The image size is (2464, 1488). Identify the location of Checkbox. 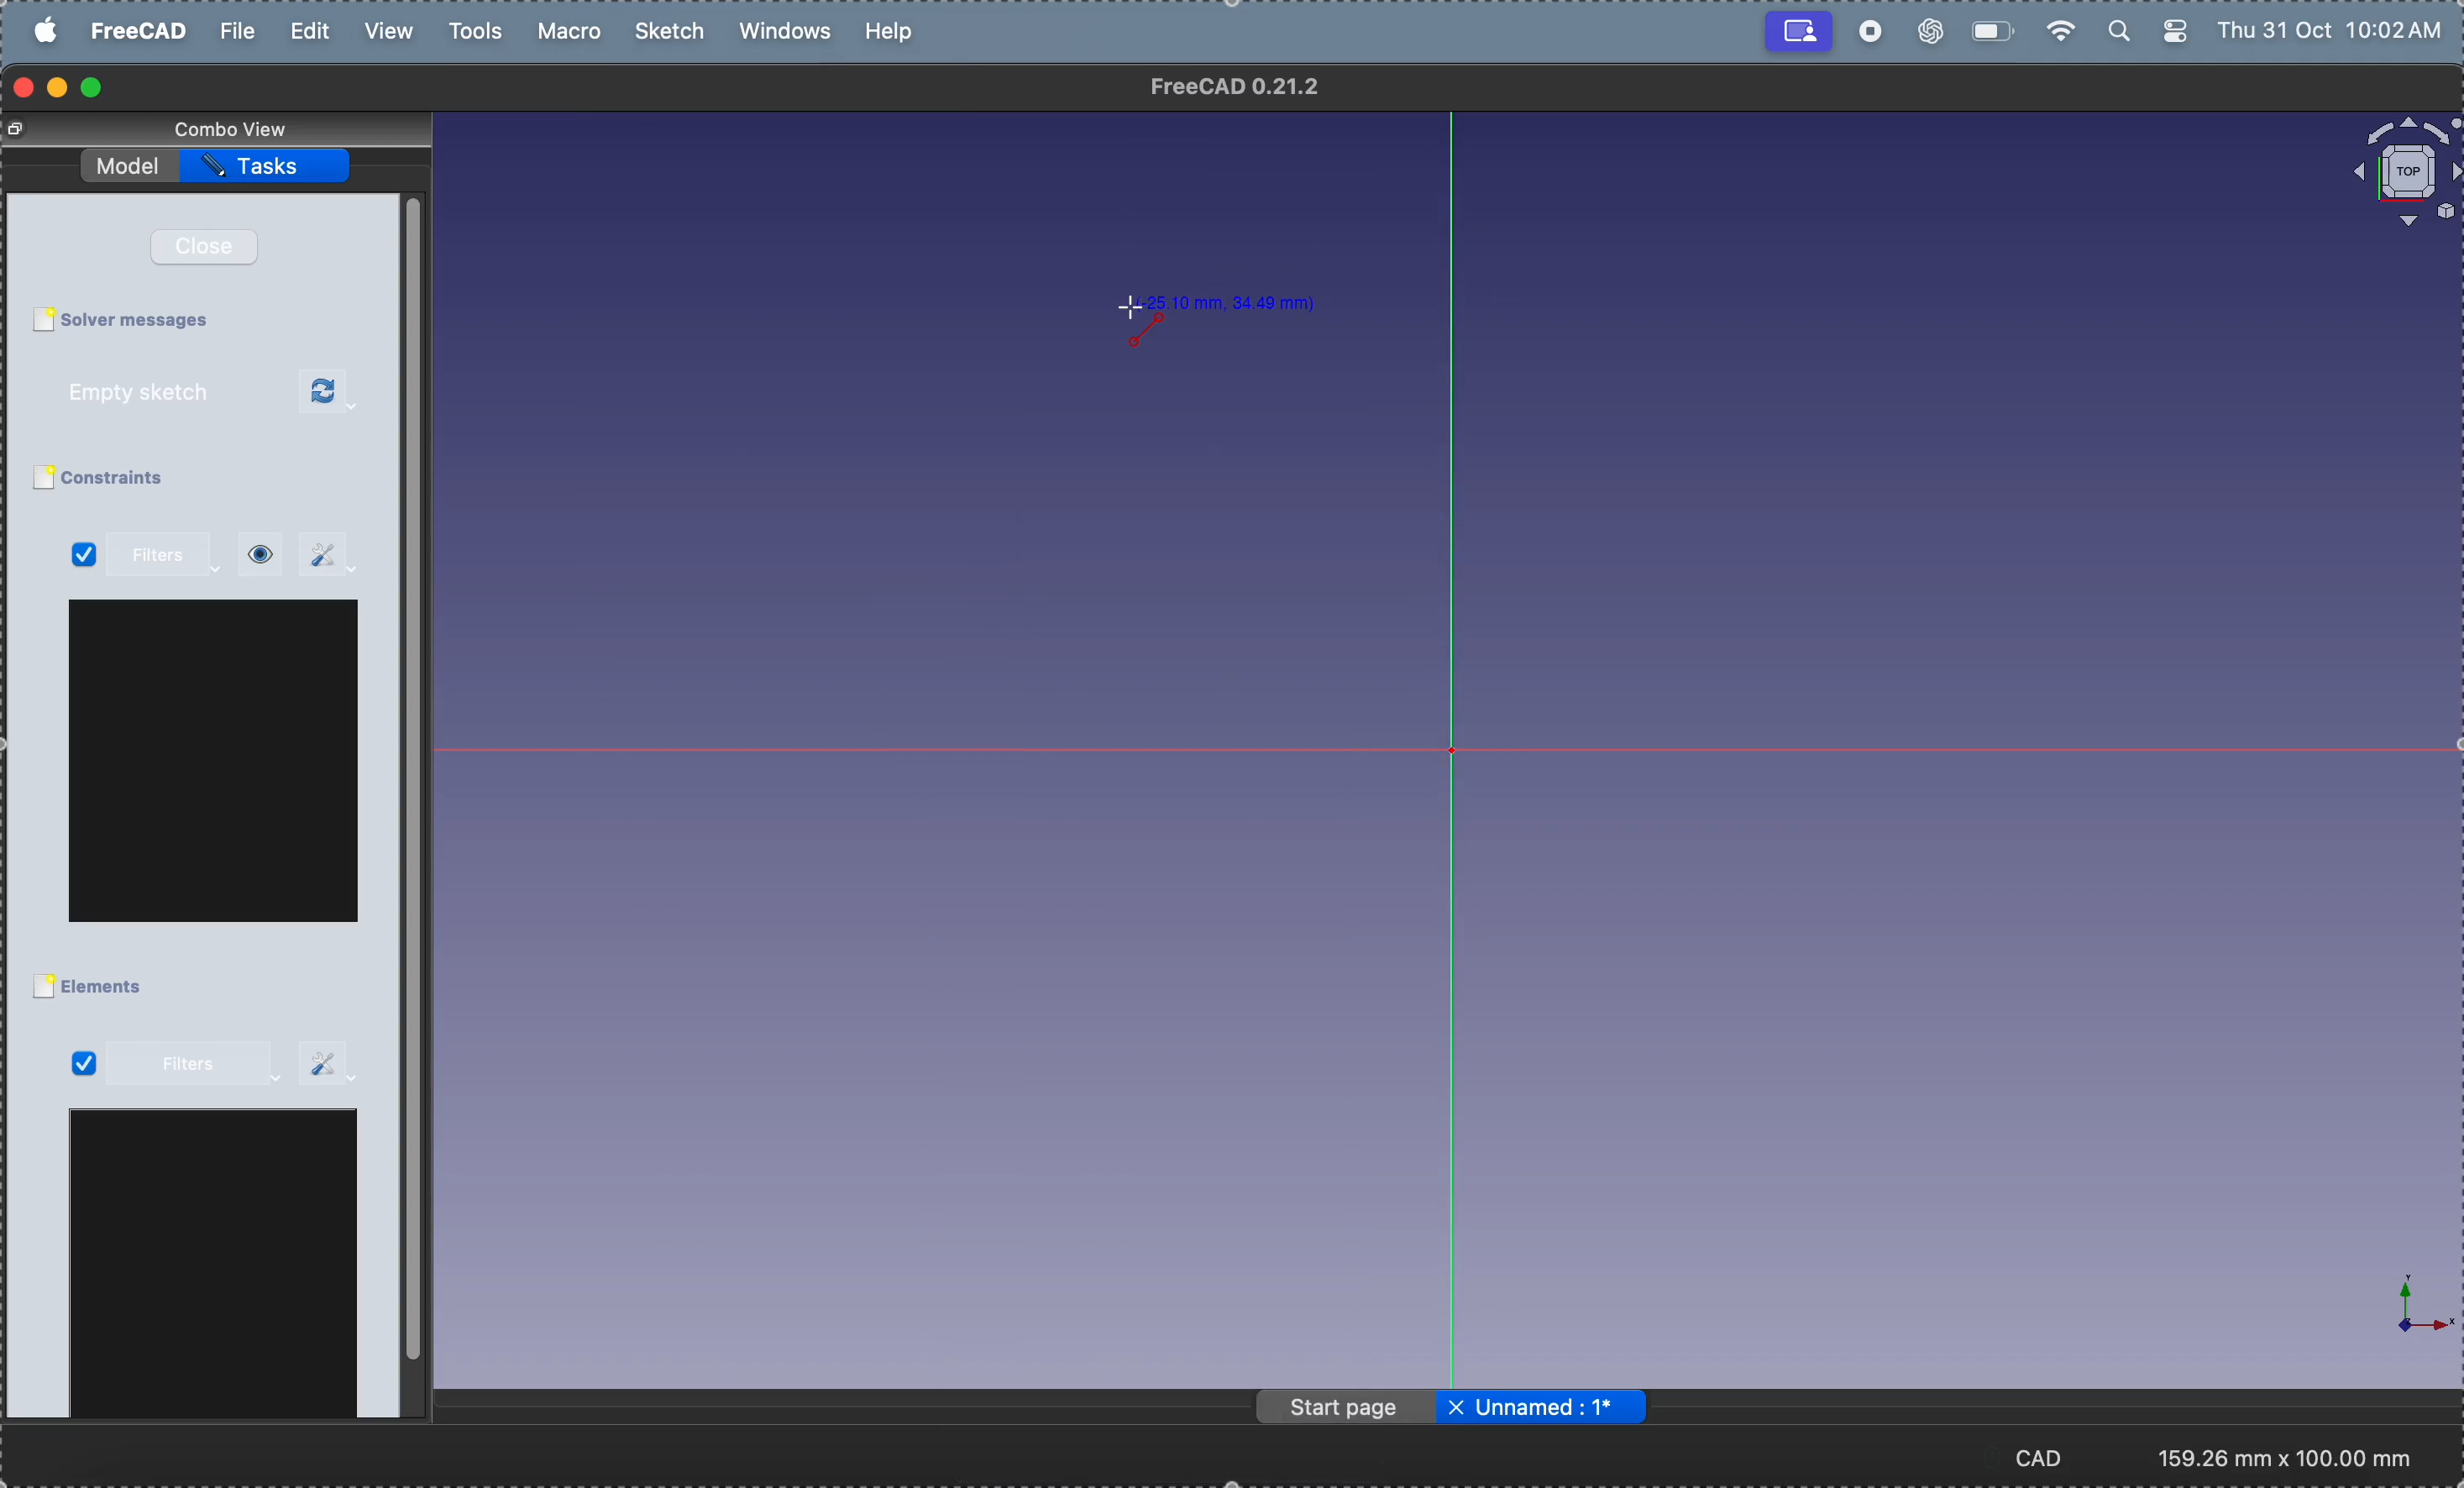
(41, 479).